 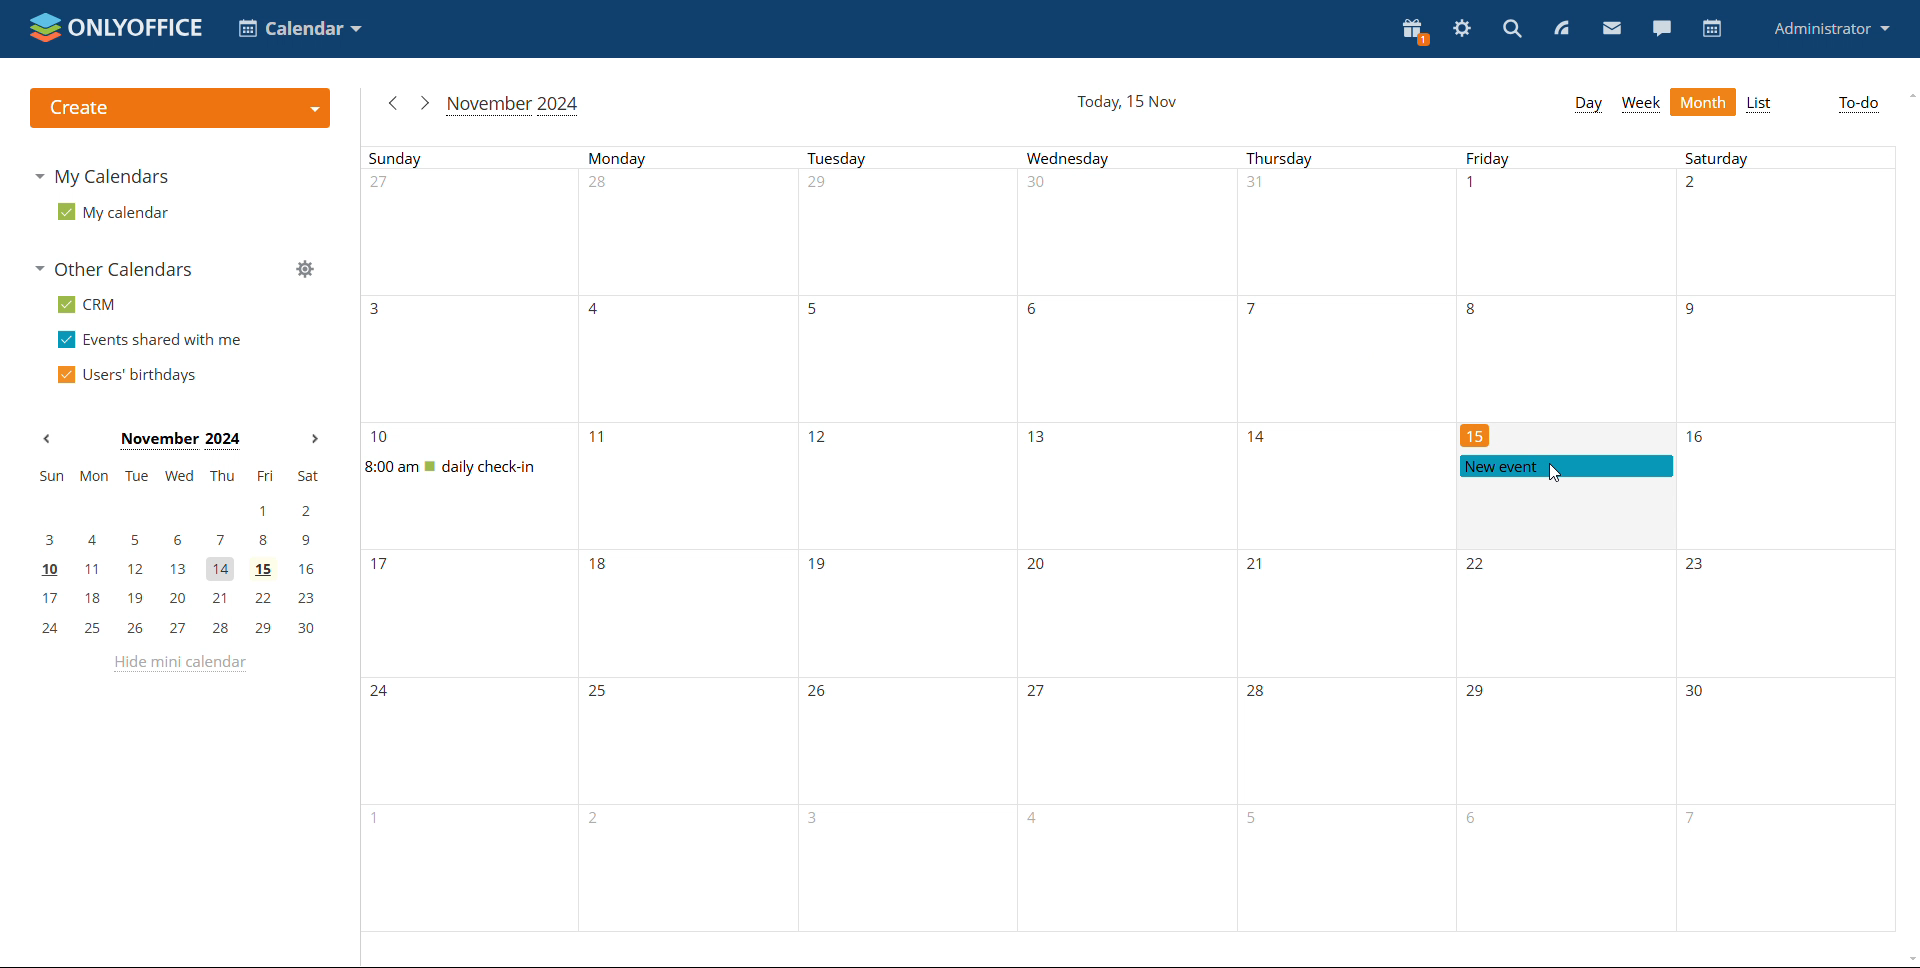 What do you see at coordinates (1908, 95) in the screenshot?
I see `scroll up` at bounding box center [1908, 95].